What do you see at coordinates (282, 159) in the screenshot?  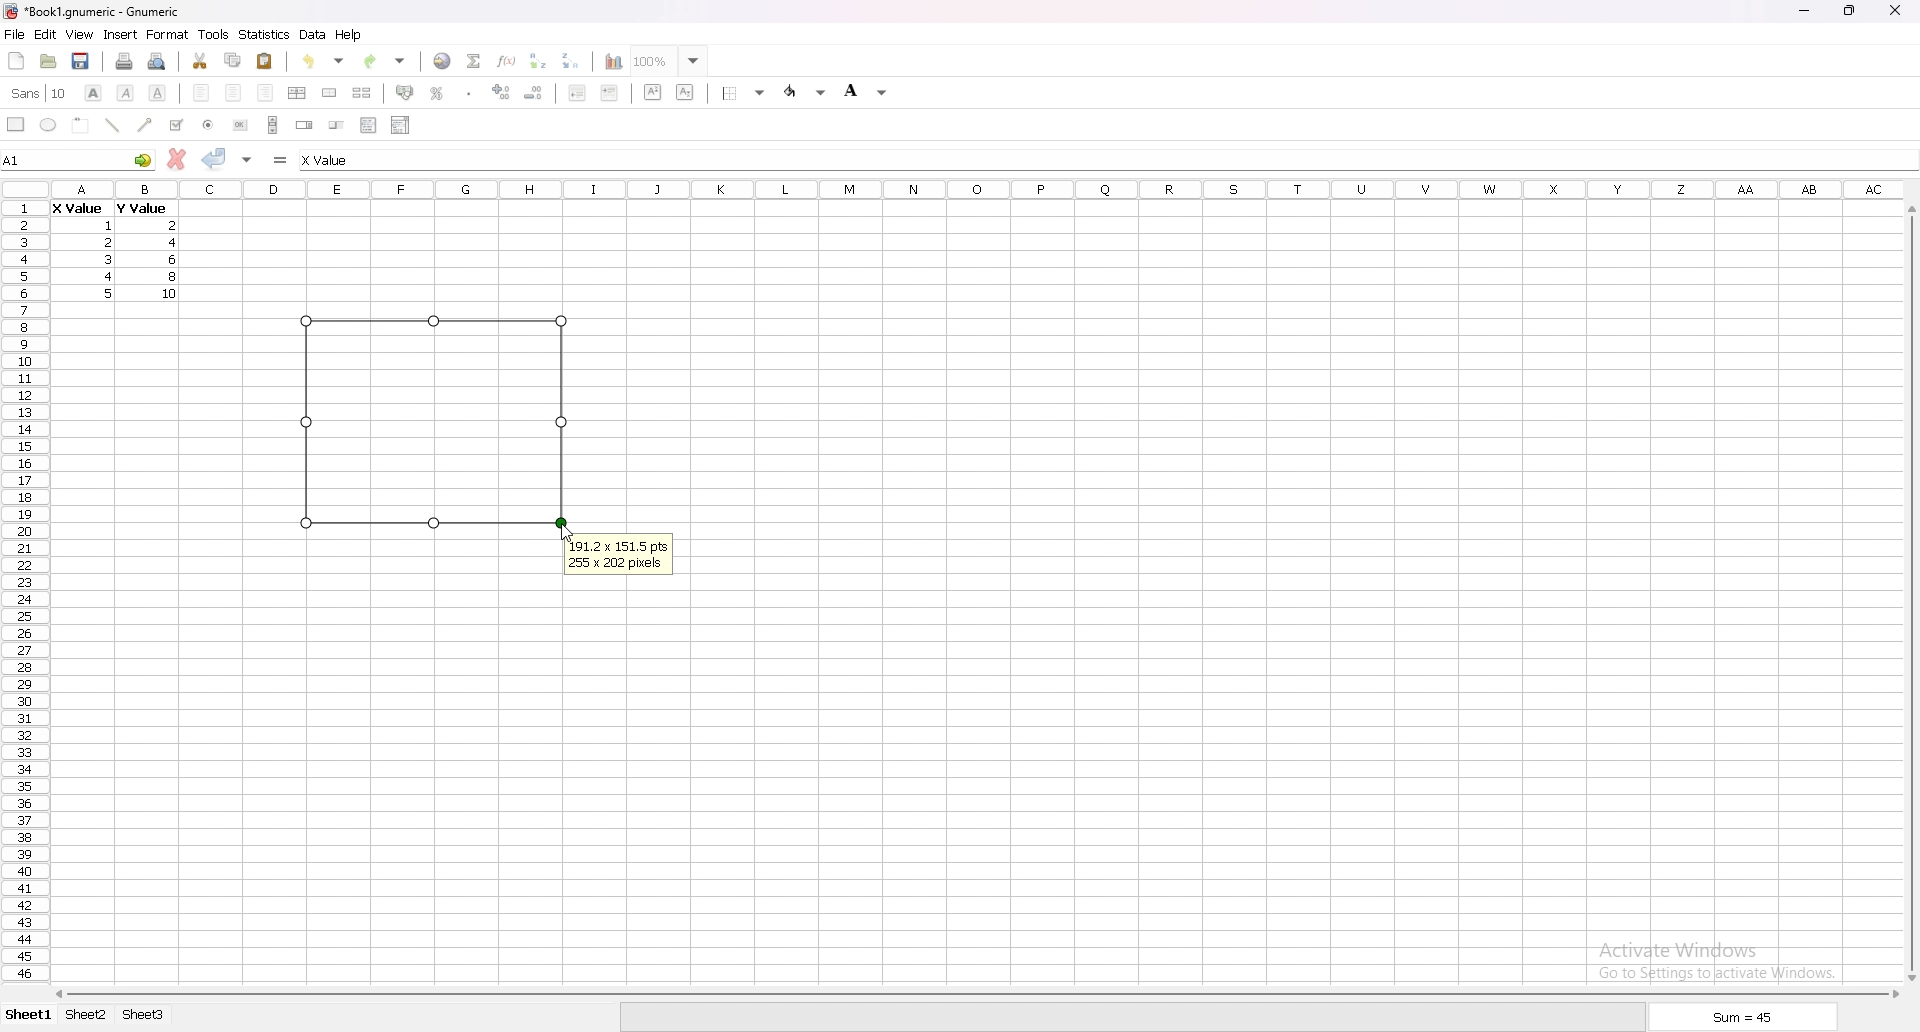 I see `formula` at bounding box center [282, 159].